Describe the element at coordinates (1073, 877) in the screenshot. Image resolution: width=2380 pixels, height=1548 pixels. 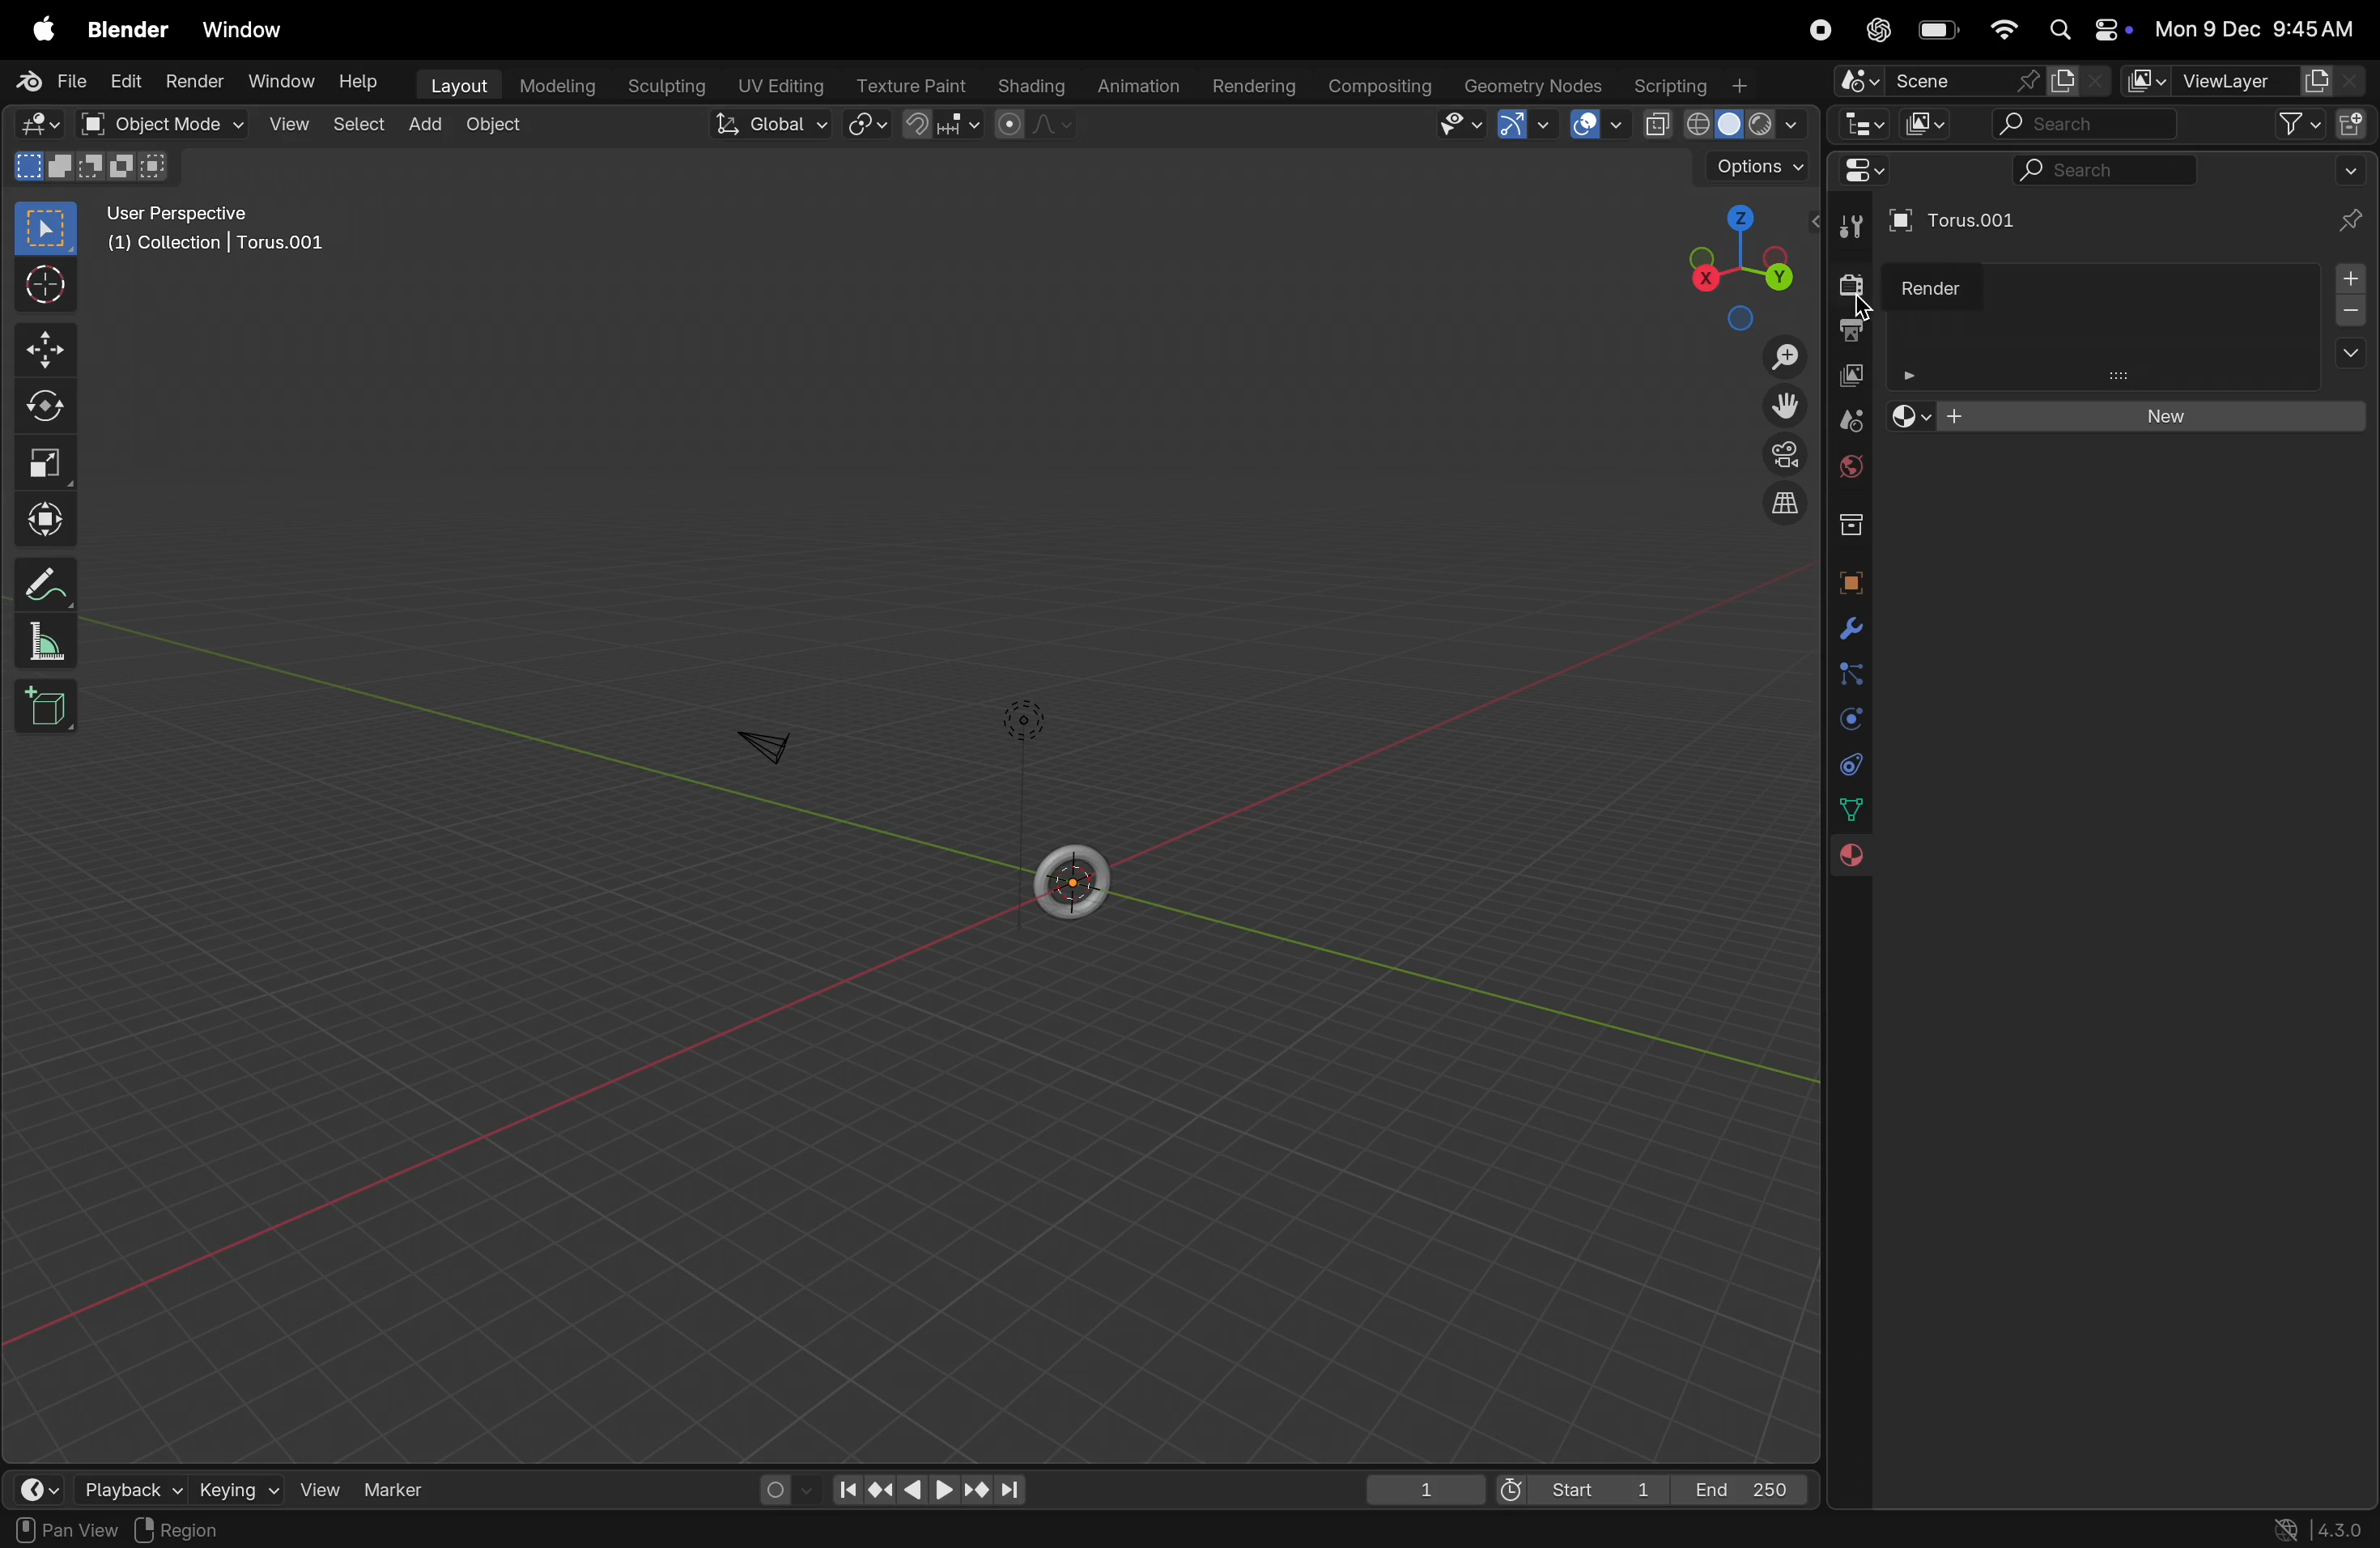
I see `torus` at that location.